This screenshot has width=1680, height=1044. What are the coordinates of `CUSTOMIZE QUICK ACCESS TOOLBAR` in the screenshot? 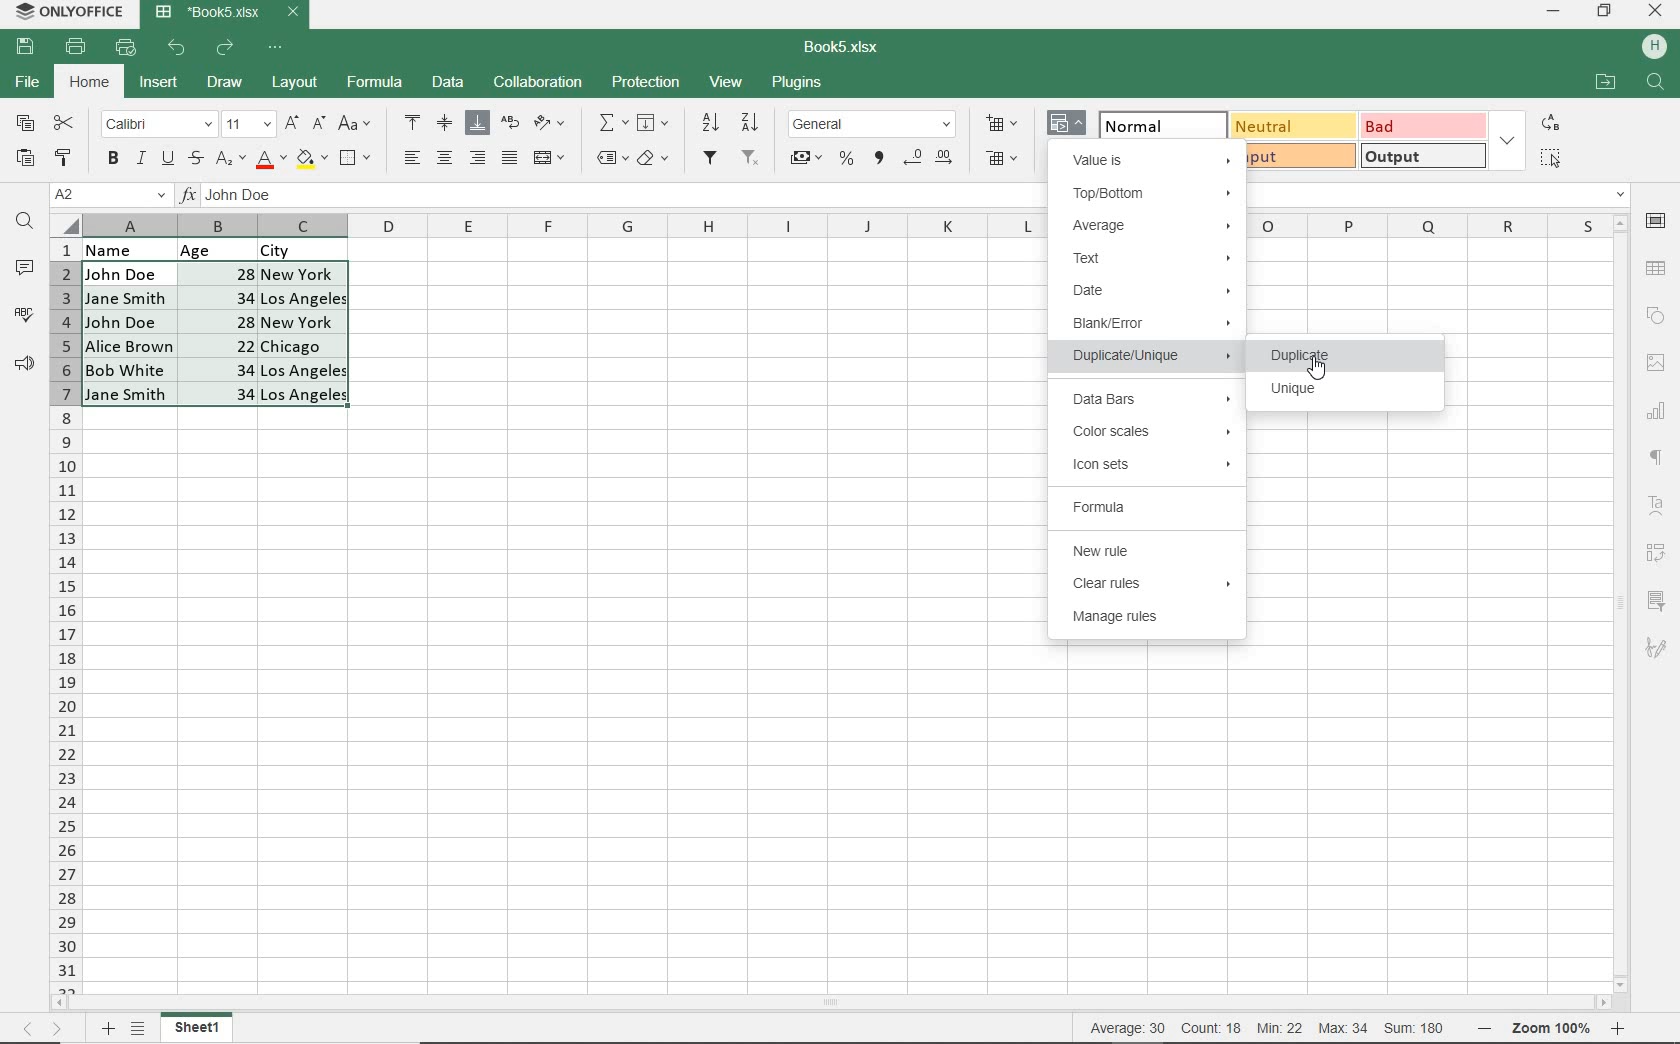 It's located at (281, 46).